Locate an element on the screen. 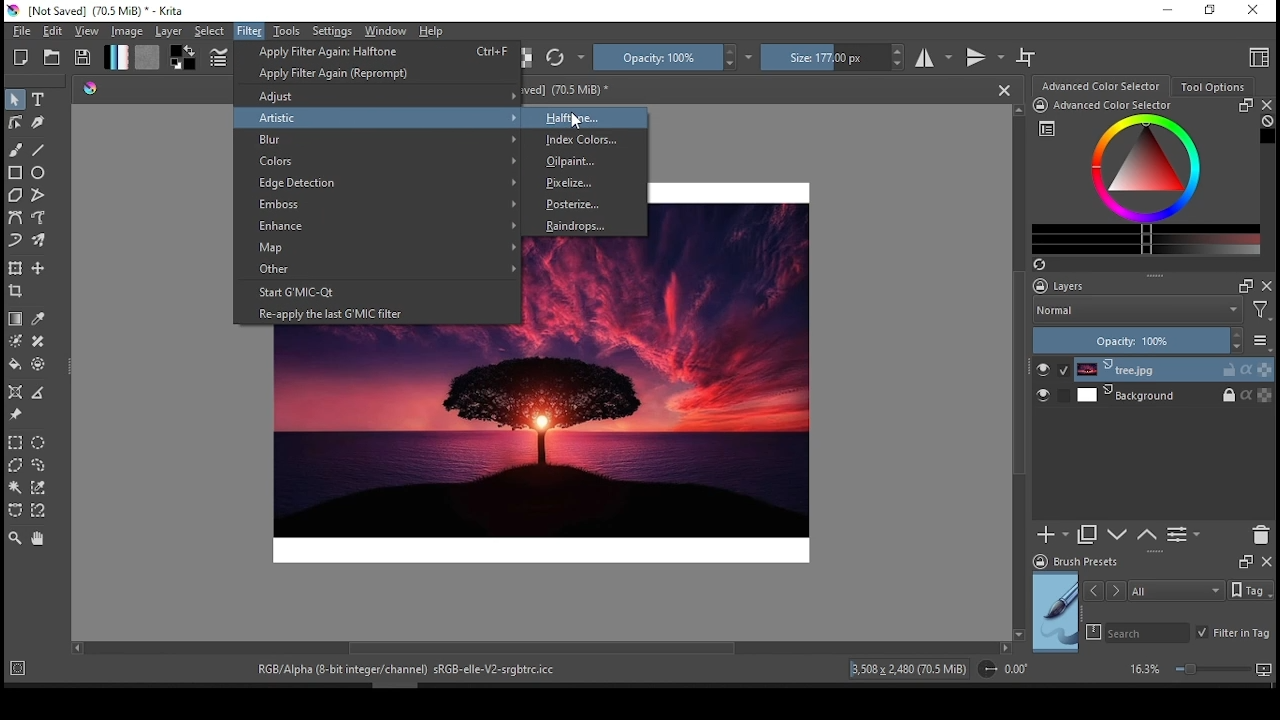 This screenshot has width=1280, height=720. tool options is located at coordinates (1212, 87).